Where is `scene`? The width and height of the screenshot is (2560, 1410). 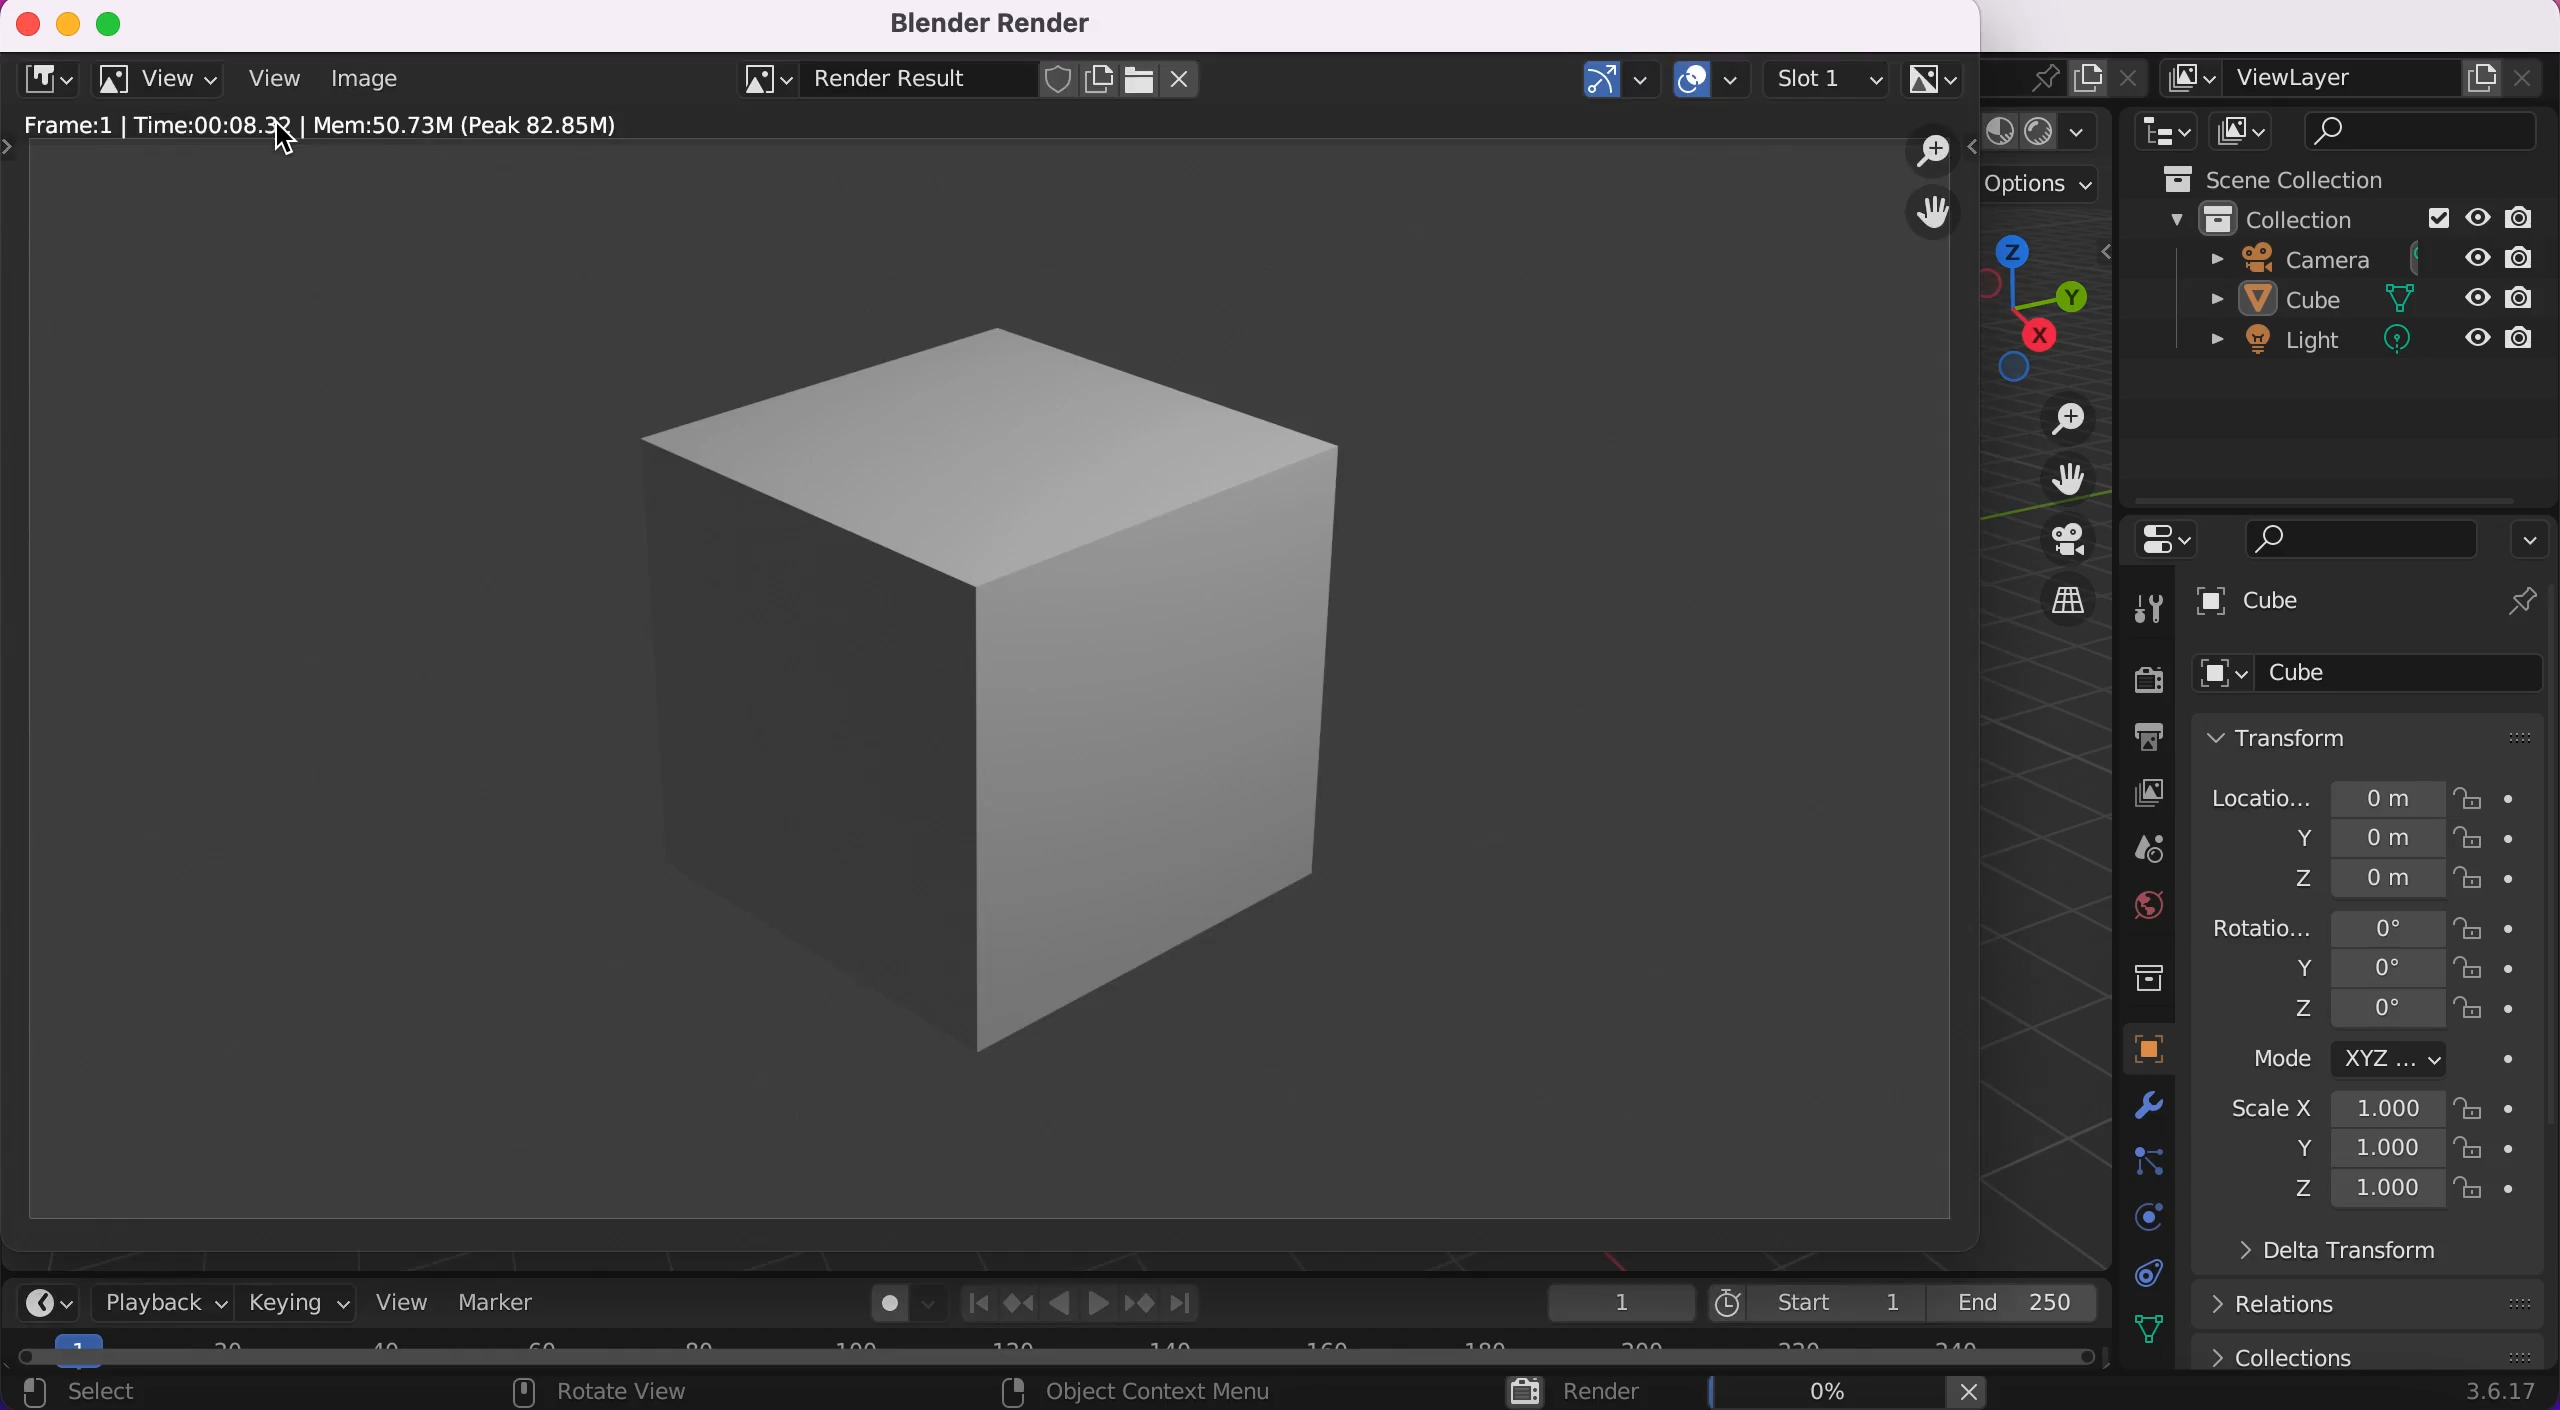
scene is located at coordinates (1957, 81).